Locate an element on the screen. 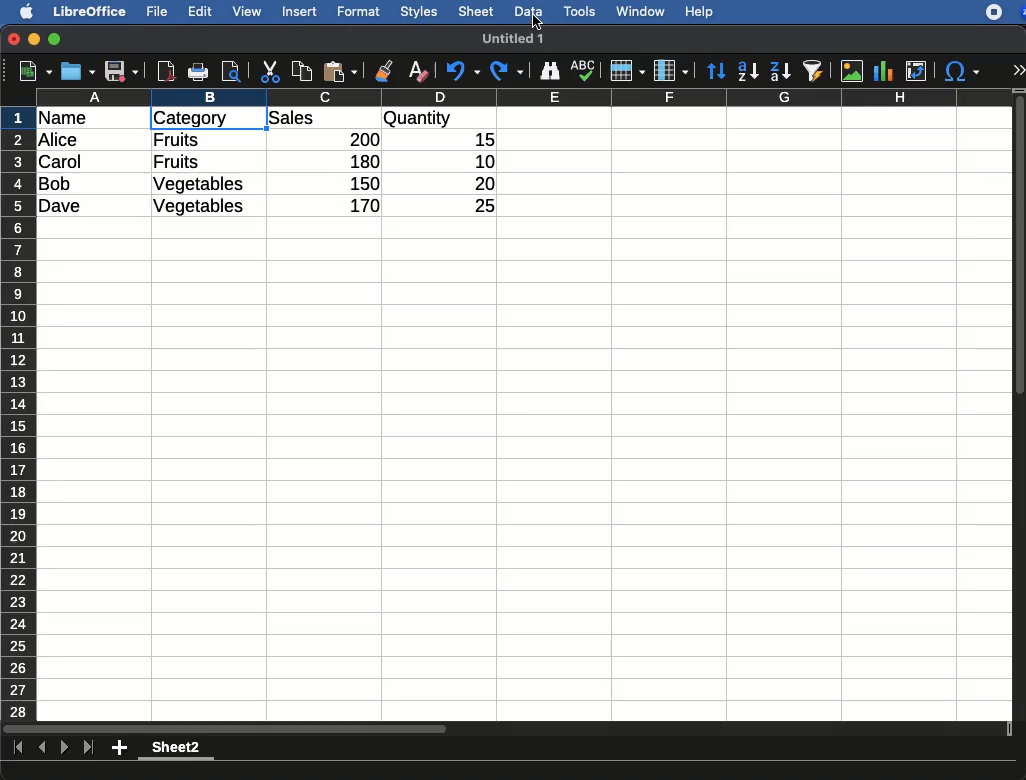 This screenshot has height=780, width=1026. Alice is located at coordinates (60, 141).